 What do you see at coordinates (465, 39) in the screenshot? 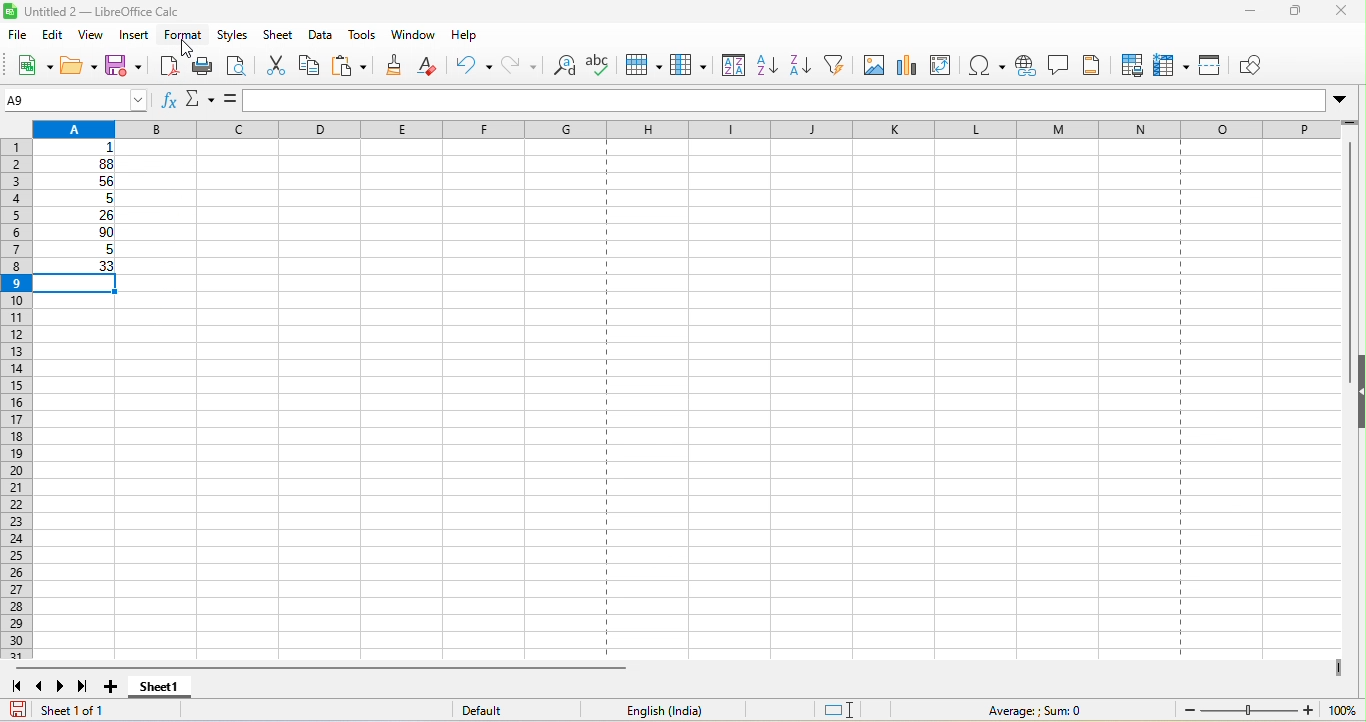
I see `help` at bounding box center [465, 39].